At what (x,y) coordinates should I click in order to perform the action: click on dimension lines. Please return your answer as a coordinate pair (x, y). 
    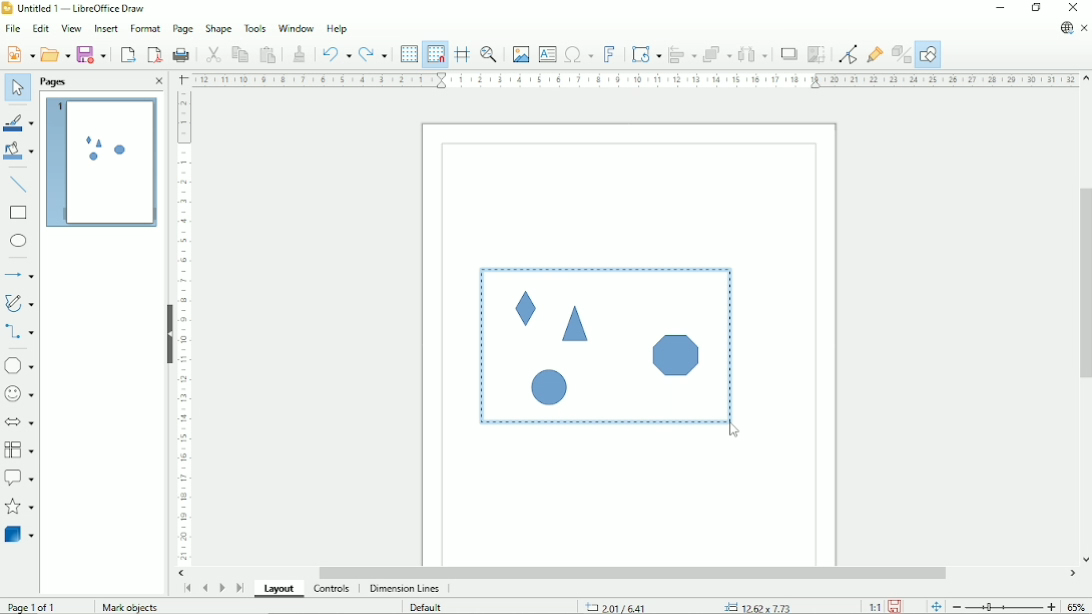
    Looking at the image, I should click on (404, 589).